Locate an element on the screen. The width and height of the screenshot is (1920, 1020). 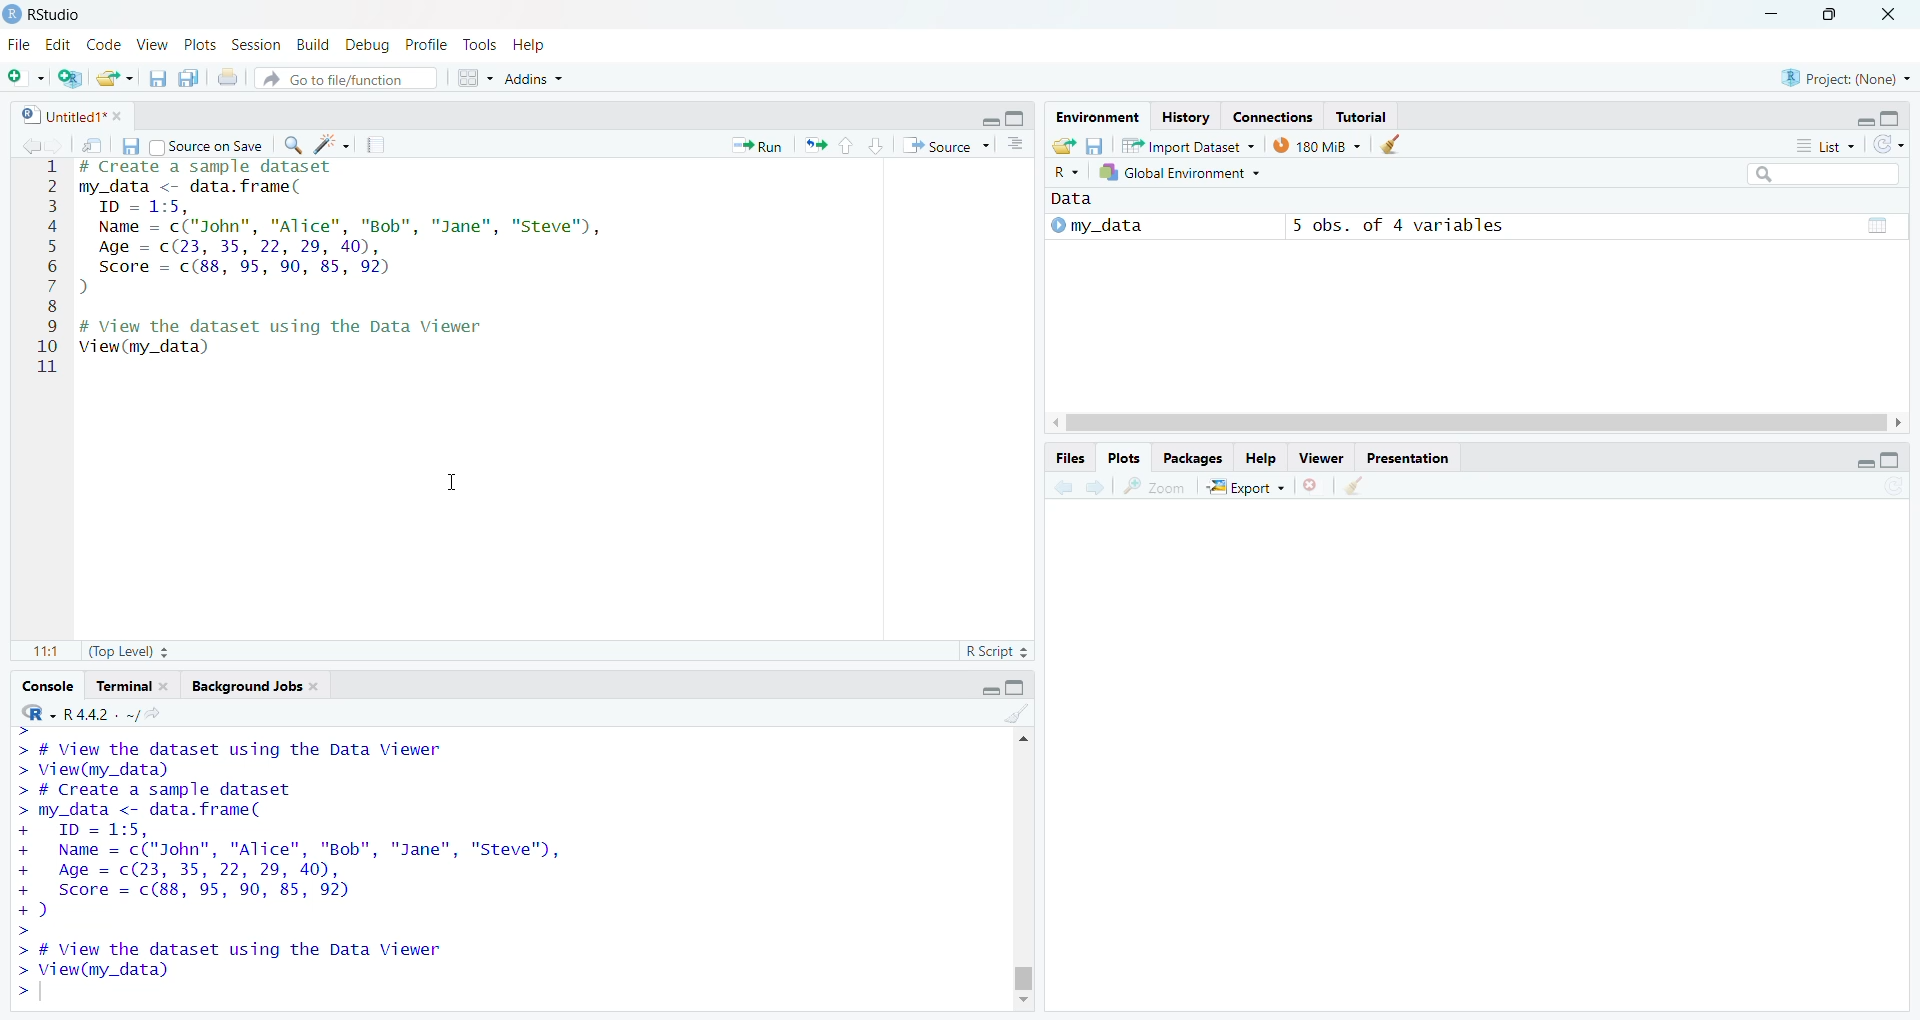
minimize is located at coordinates (1865, 463).